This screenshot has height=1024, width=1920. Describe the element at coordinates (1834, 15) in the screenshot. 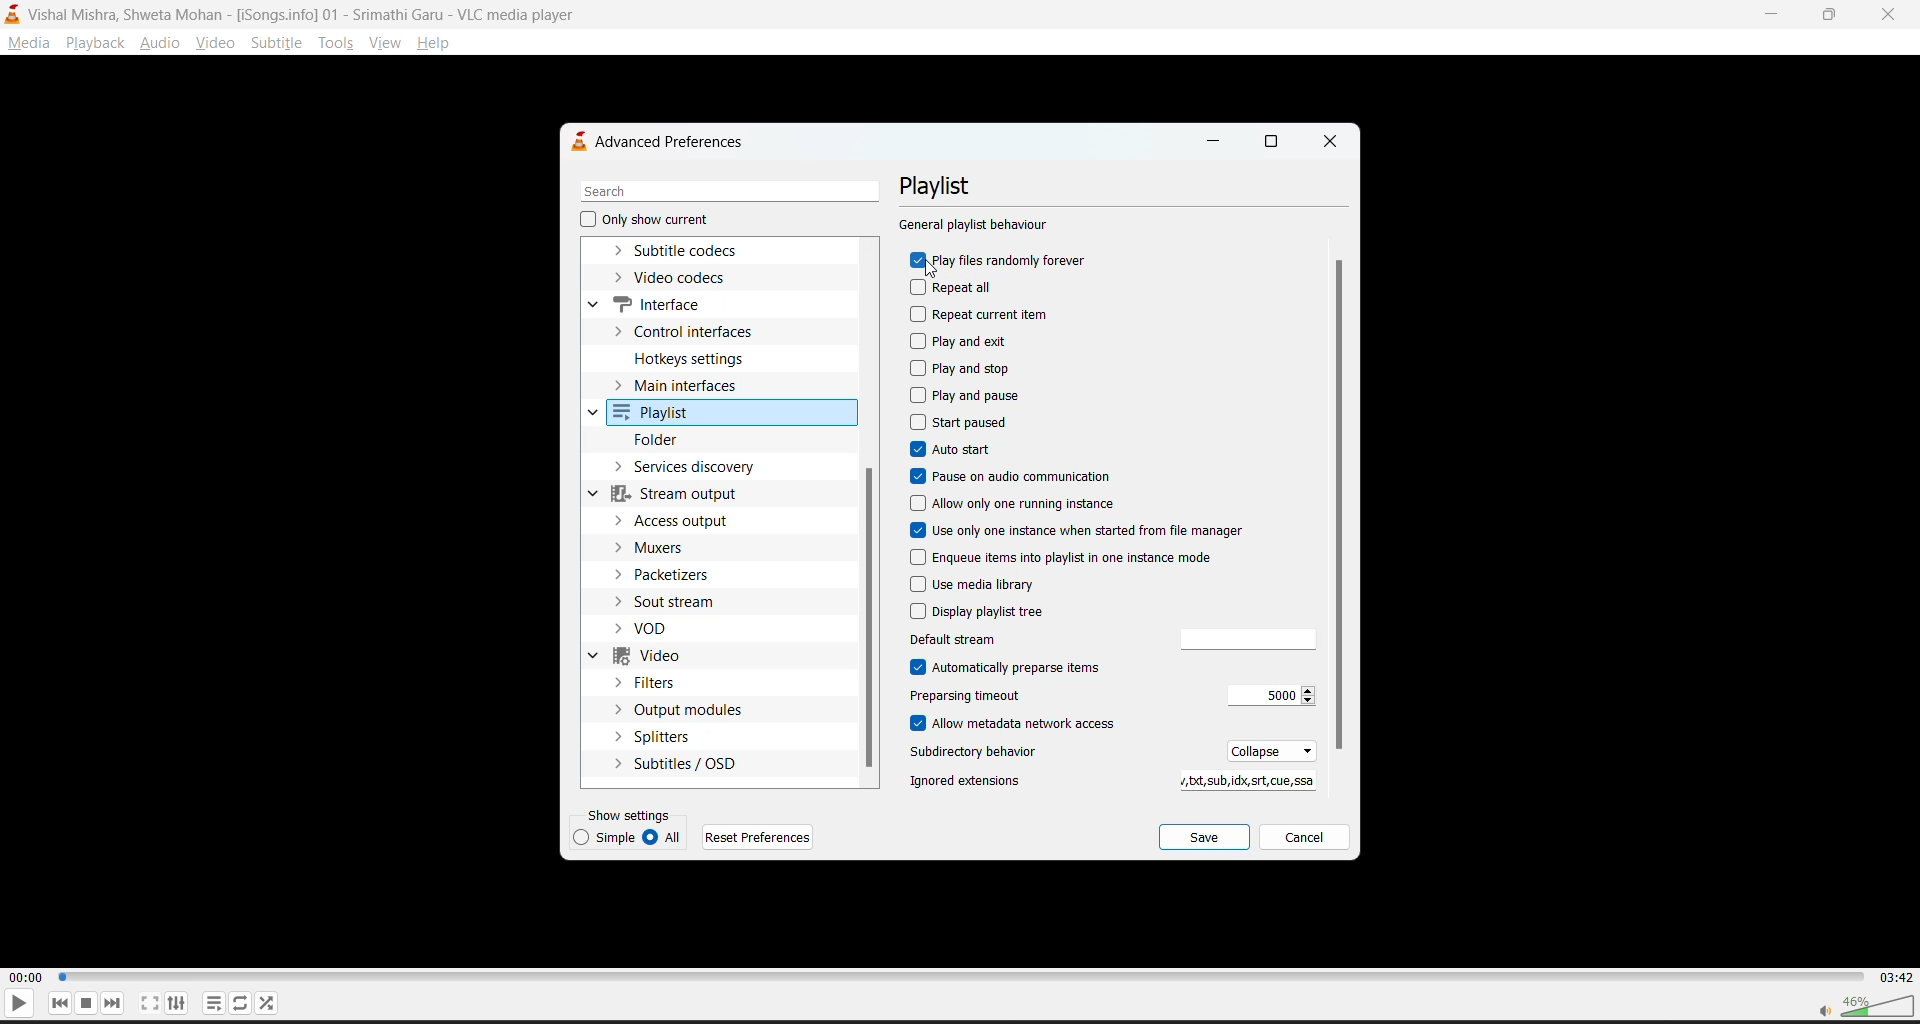

I see `maximize` at that location.